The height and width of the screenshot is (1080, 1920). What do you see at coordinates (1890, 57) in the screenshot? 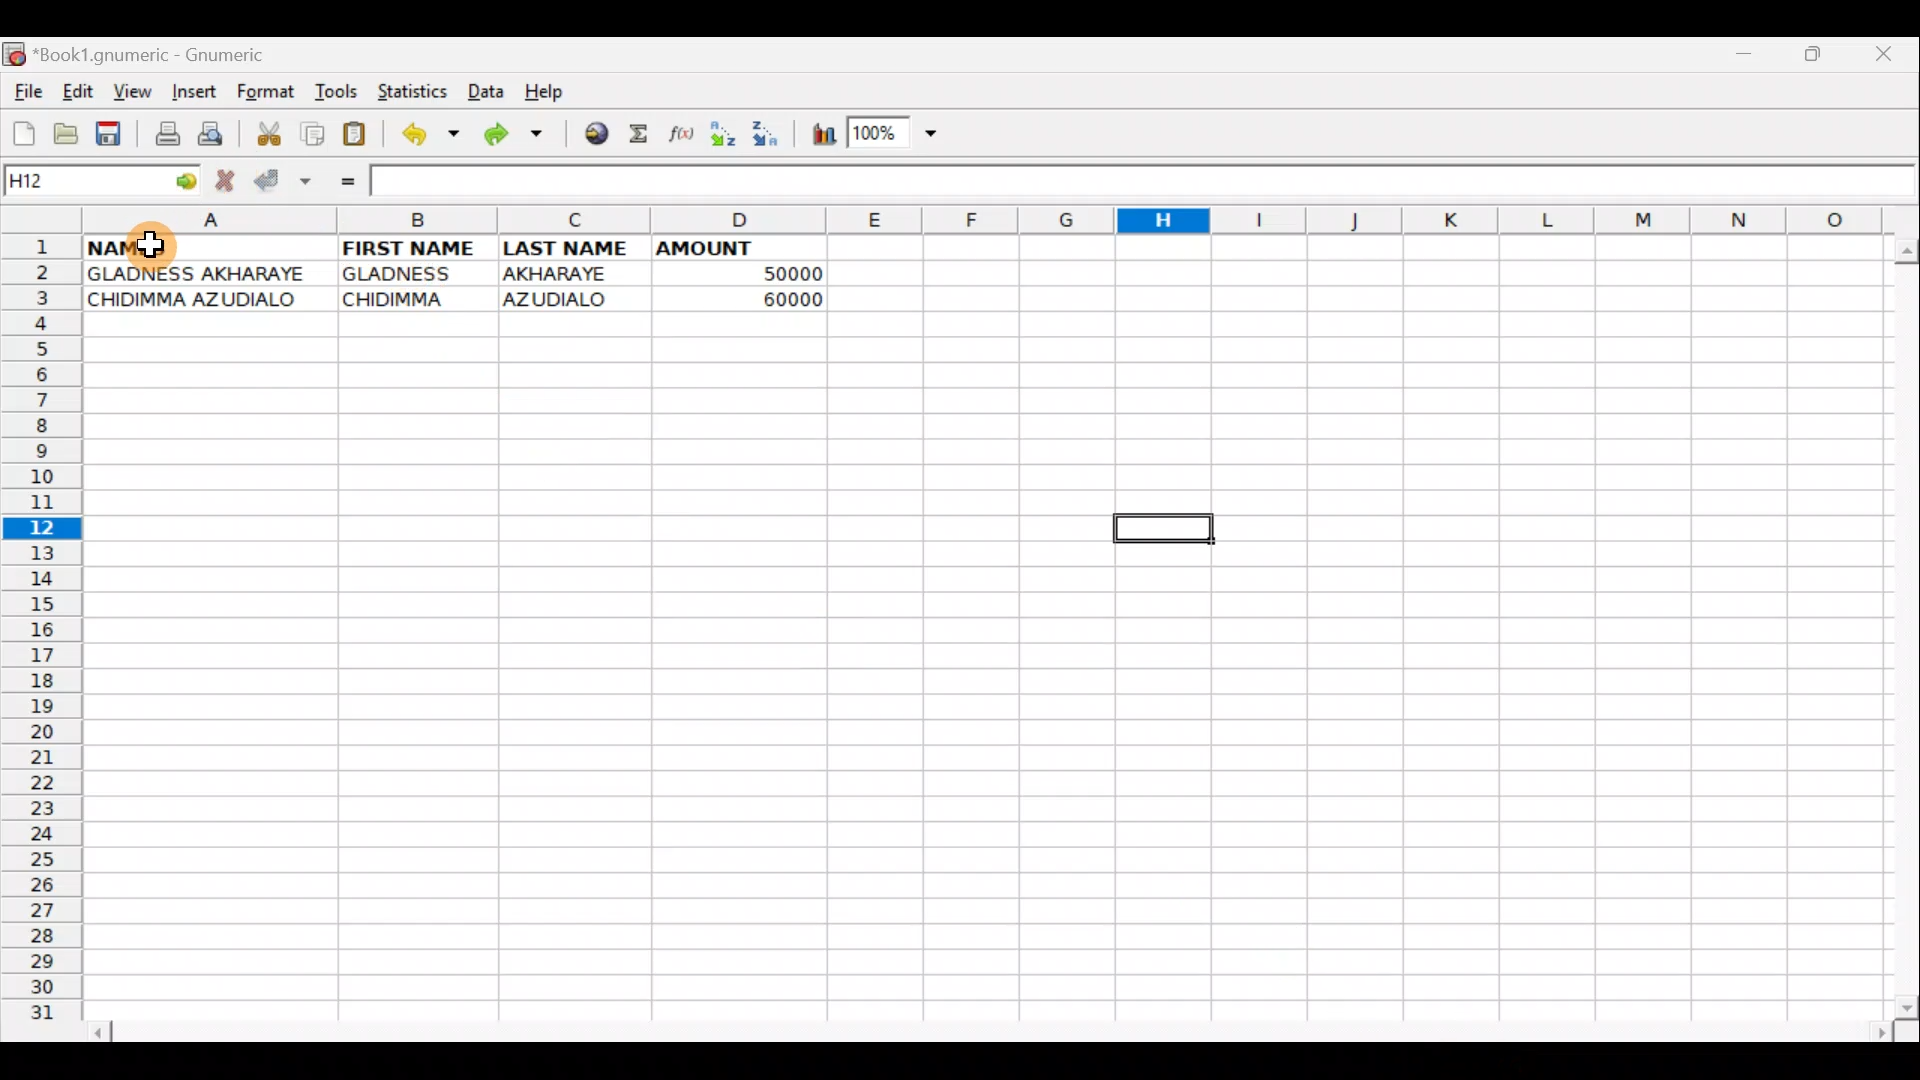
I see `Close` at bounding box center [1890, 57].